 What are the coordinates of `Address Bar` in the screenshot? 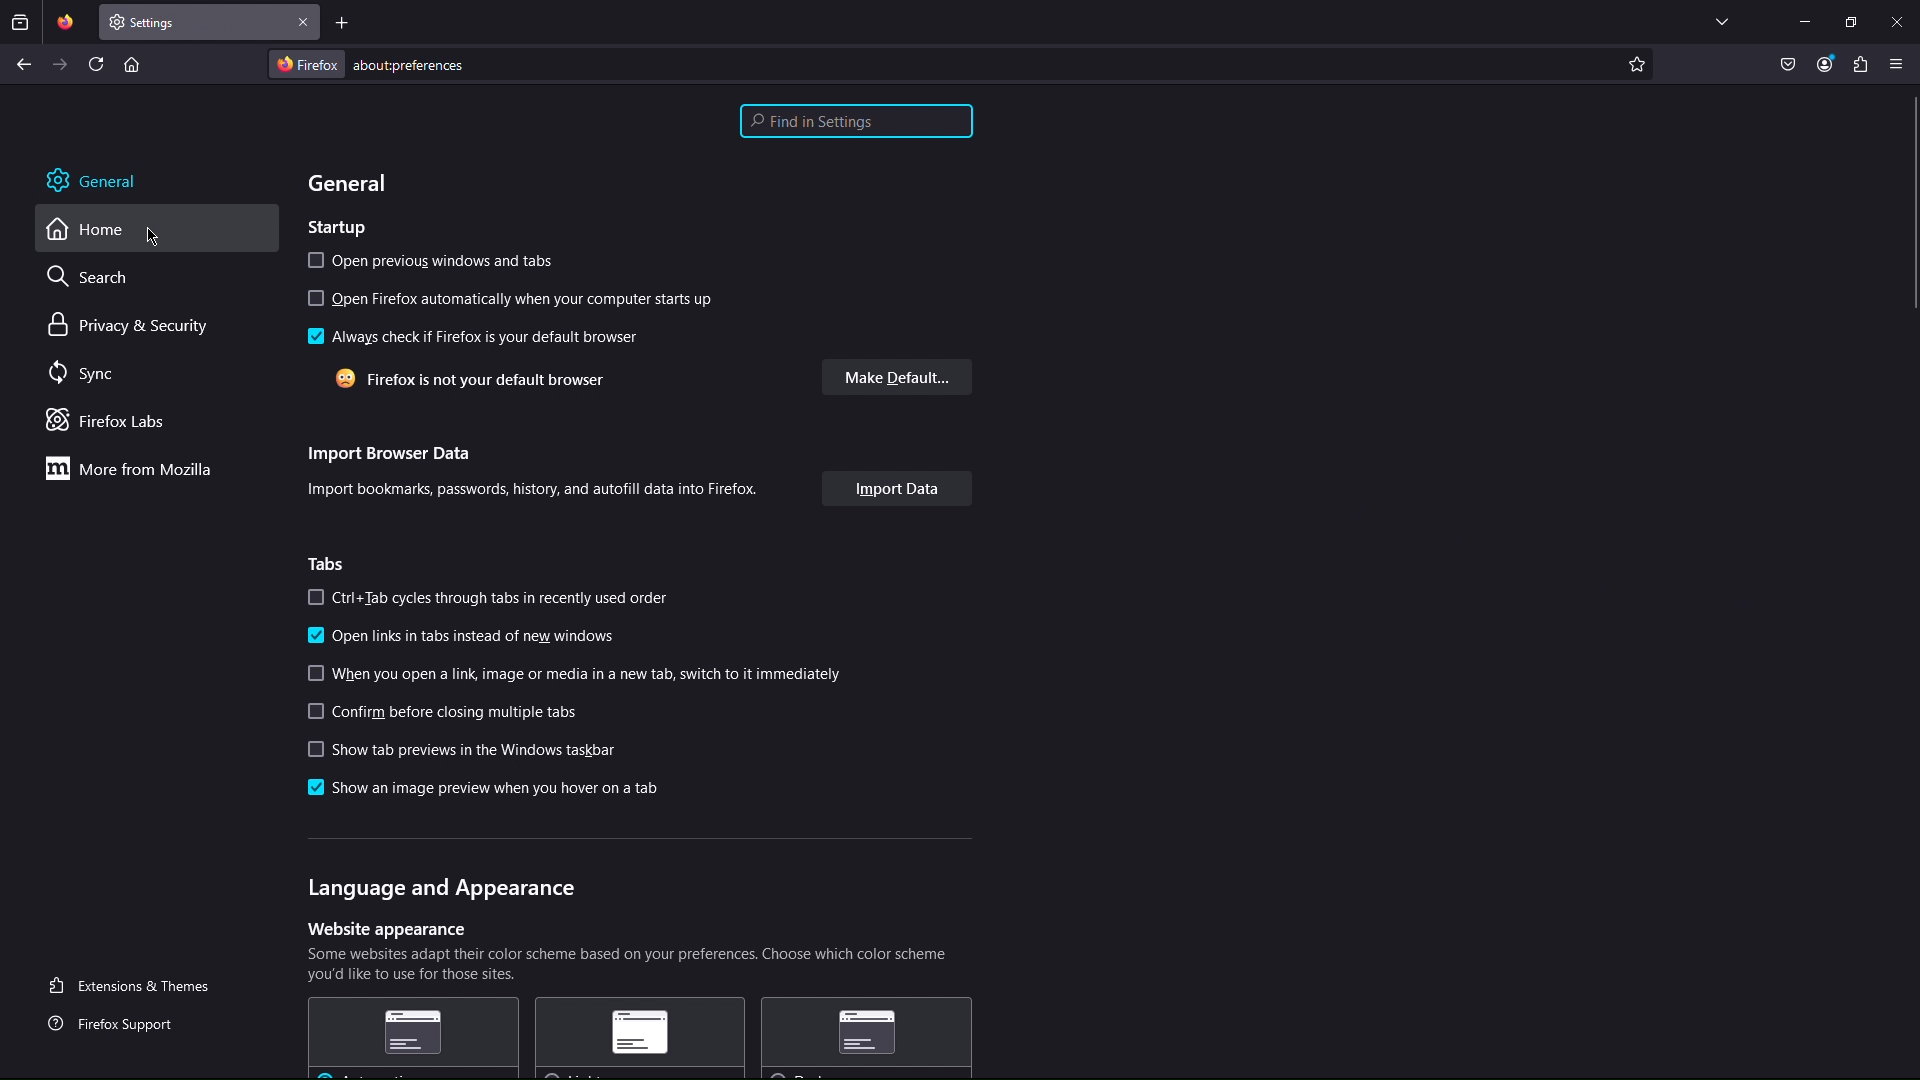 It's located at (944, 63).